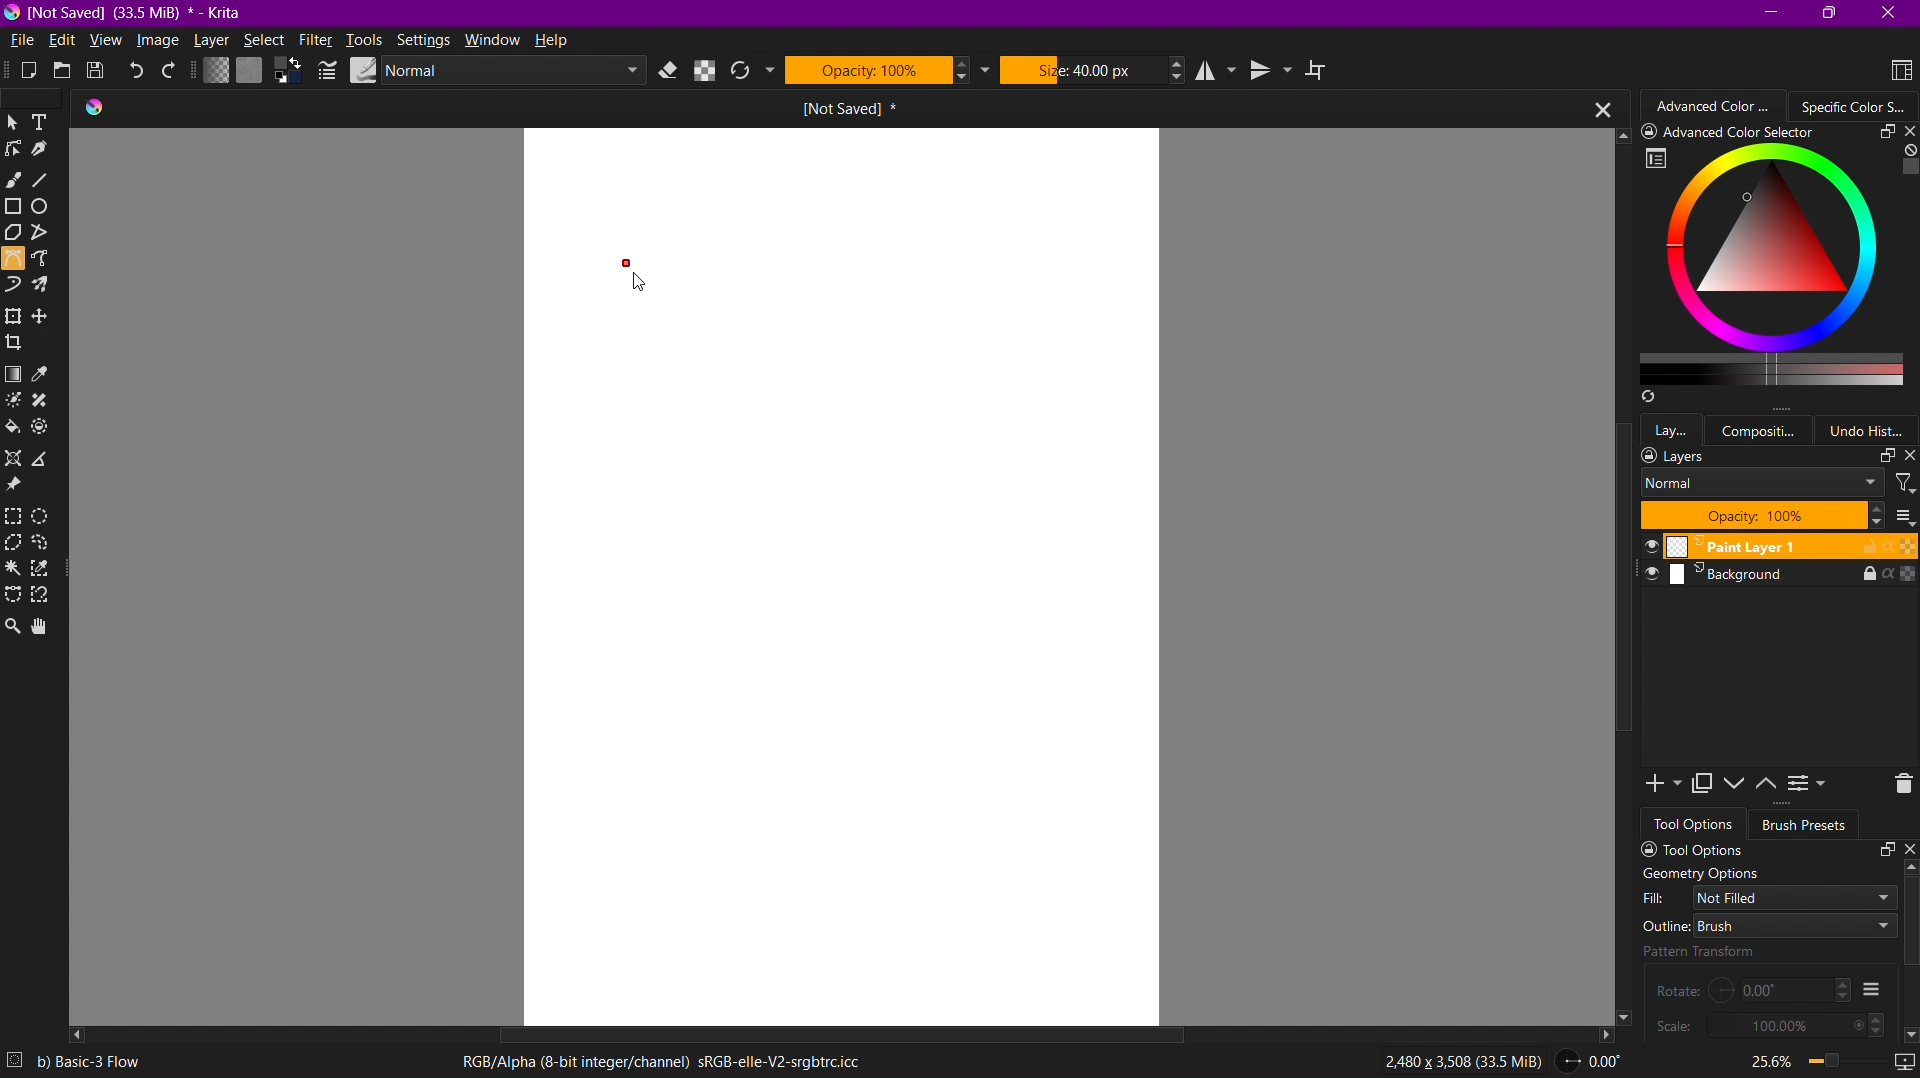 Image resolution: width=1920 pixels, height=1078 pixels. What do you see at coordinates (13, 262) in the screenshot?
I see `Bezier Curve Tool` at bounding box center [13, 262].